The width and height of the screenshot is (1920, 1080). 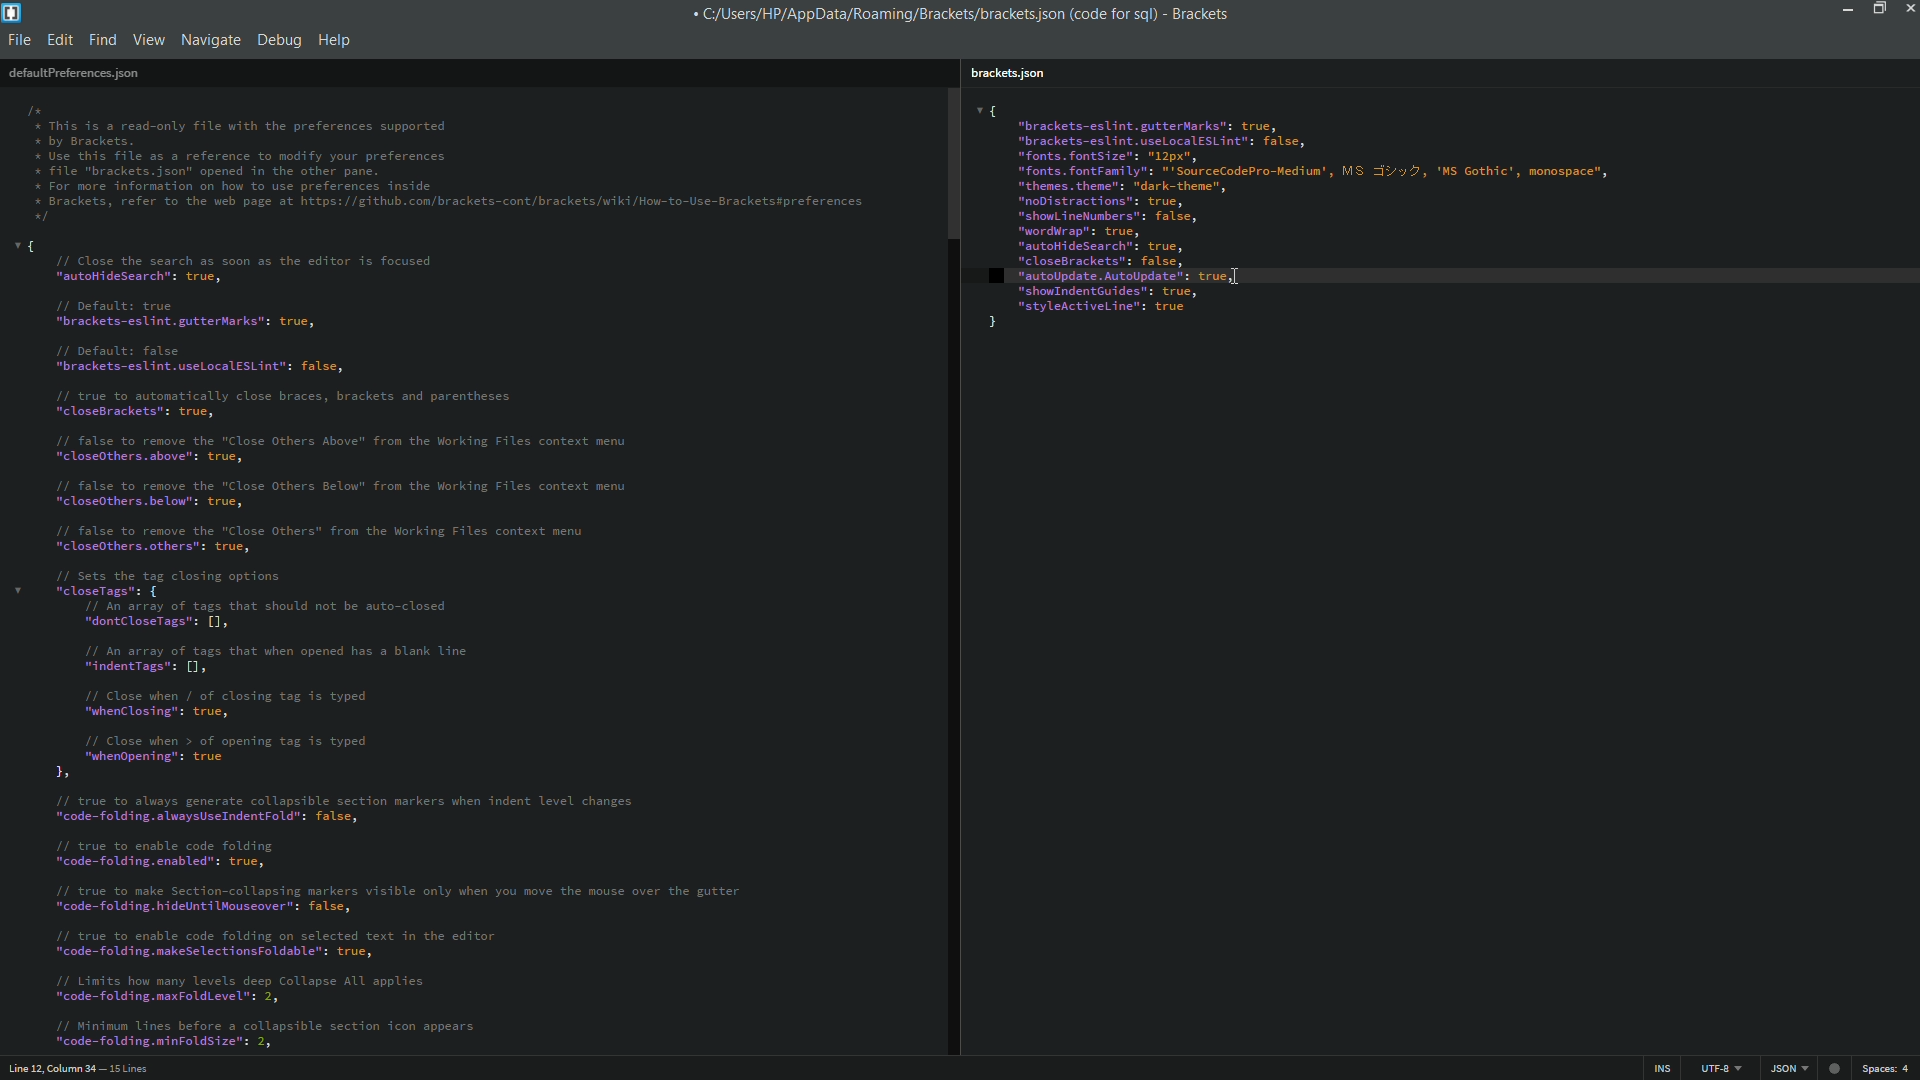 What do you see at coordinates (279, 37) in the screenshot?
I see `debug menu` at bounding box center [279, 37].